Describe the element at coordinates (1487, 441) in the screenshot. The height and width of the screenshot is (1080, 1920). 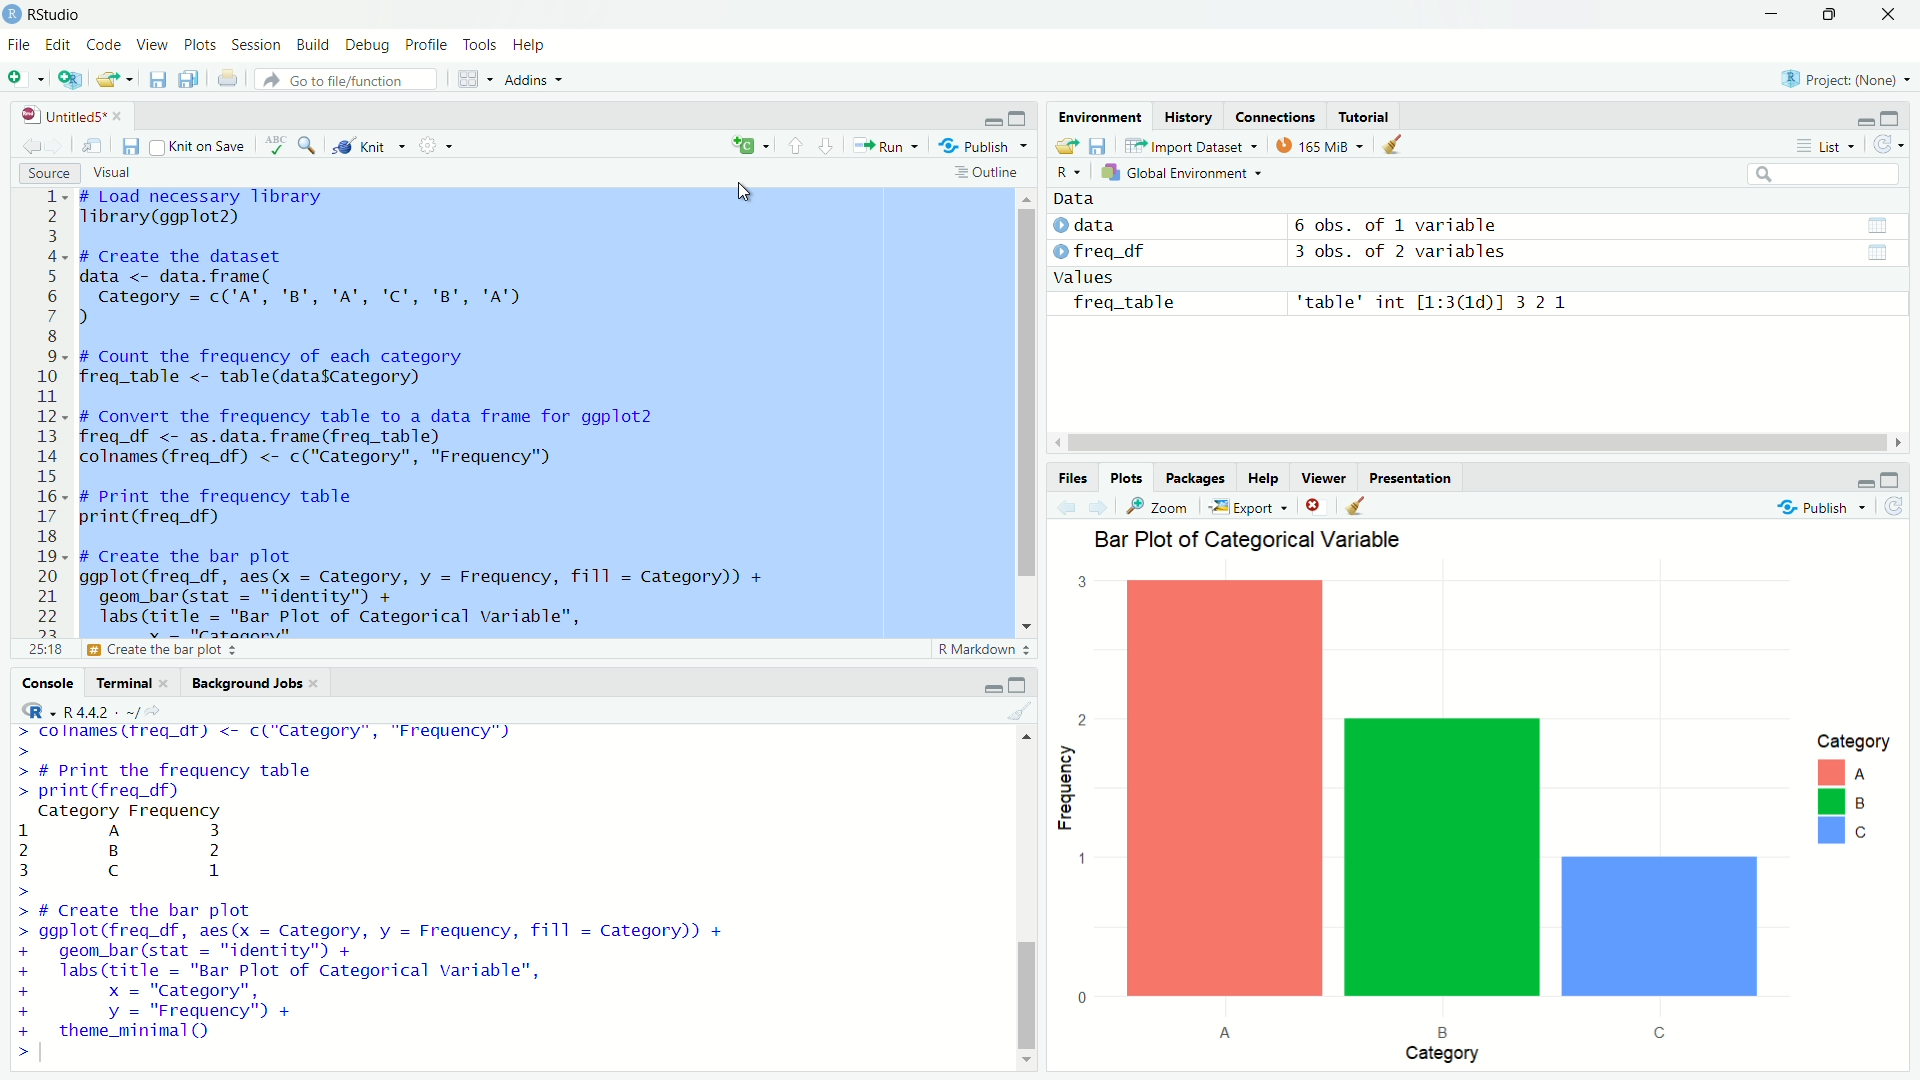
I see `Scrollbar` at that location.